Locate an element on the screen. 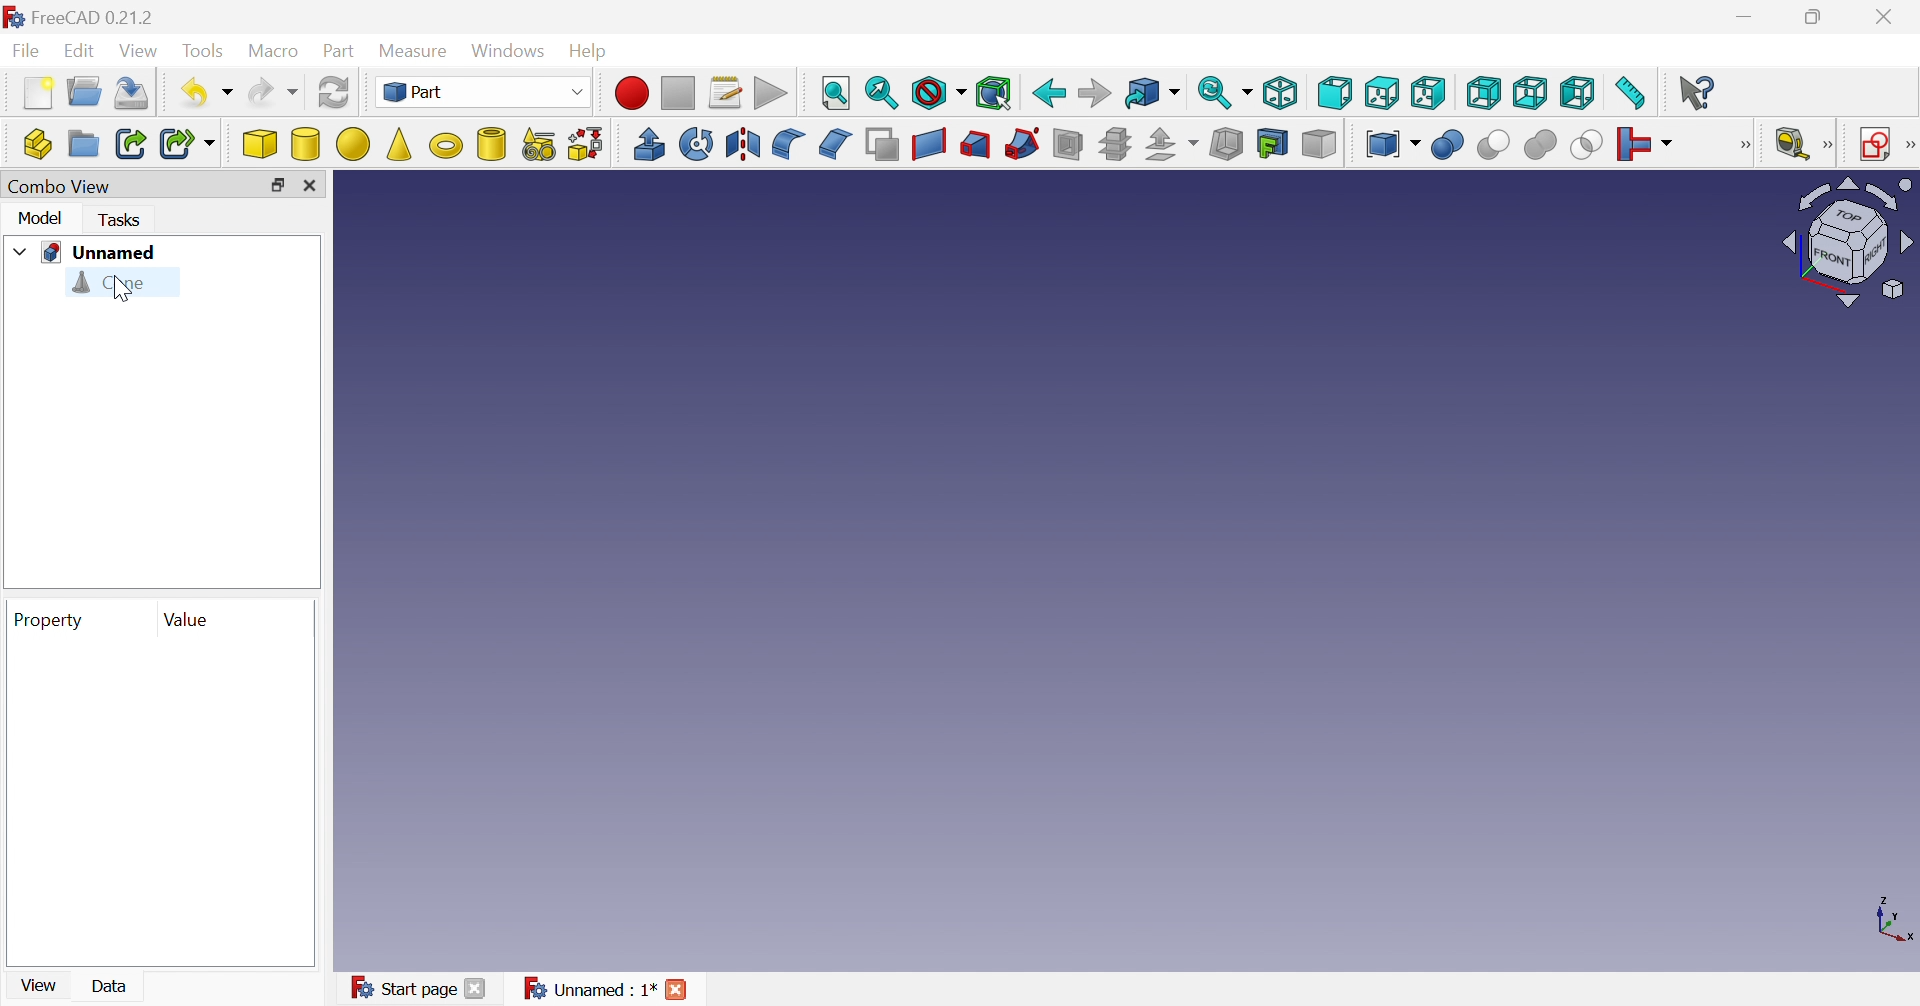 The image size is (1920, 1006). Cut is located at coordinates (1491, 144).